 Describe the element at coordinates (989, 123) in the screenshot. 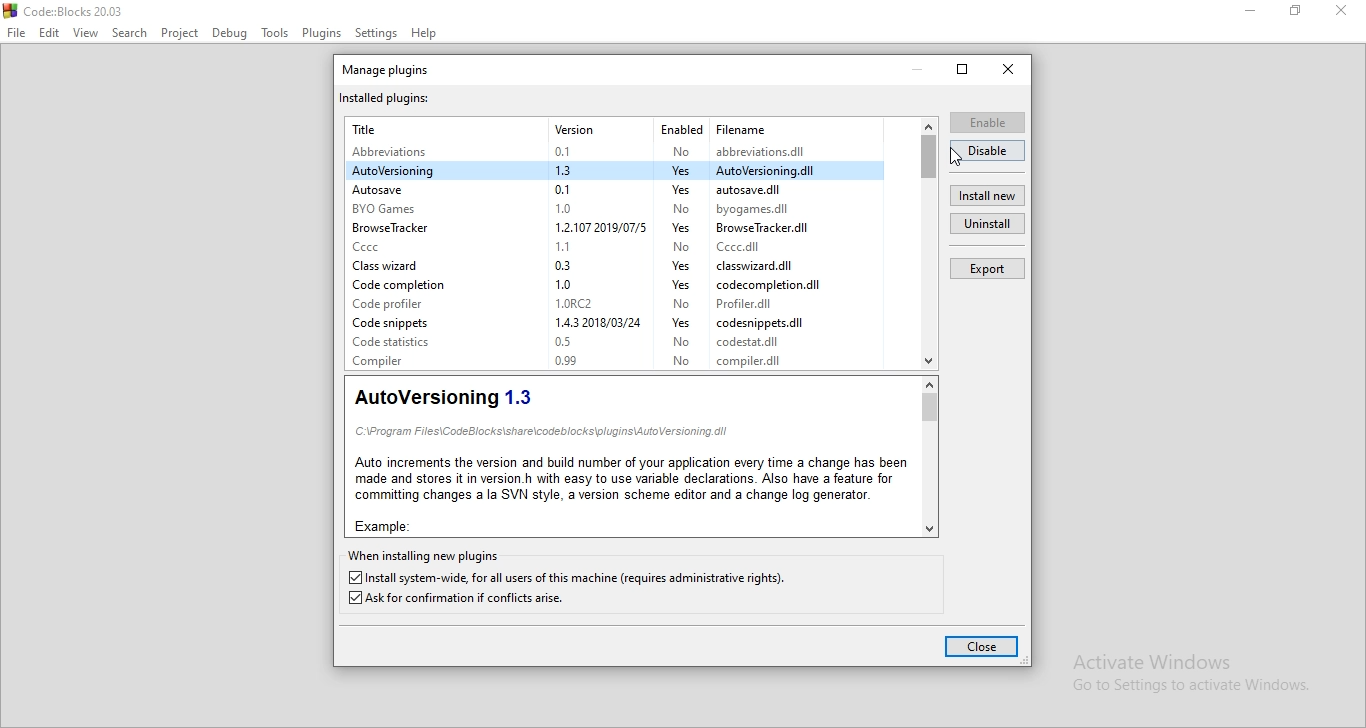

I see `enable` at that location.